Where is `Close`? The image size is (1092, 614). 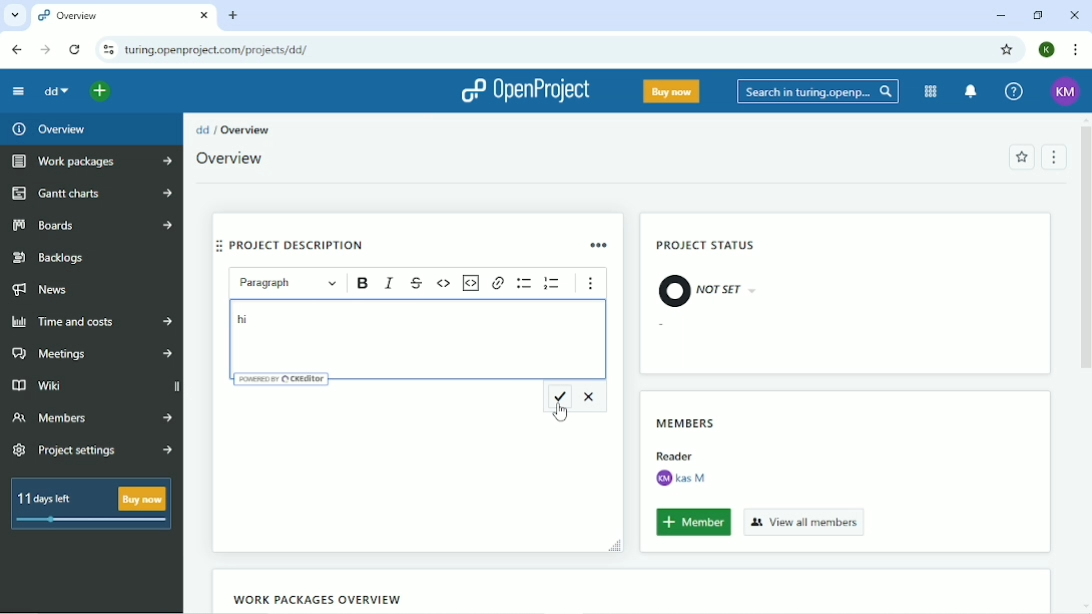
Close is located at coordinates (1075, 15).